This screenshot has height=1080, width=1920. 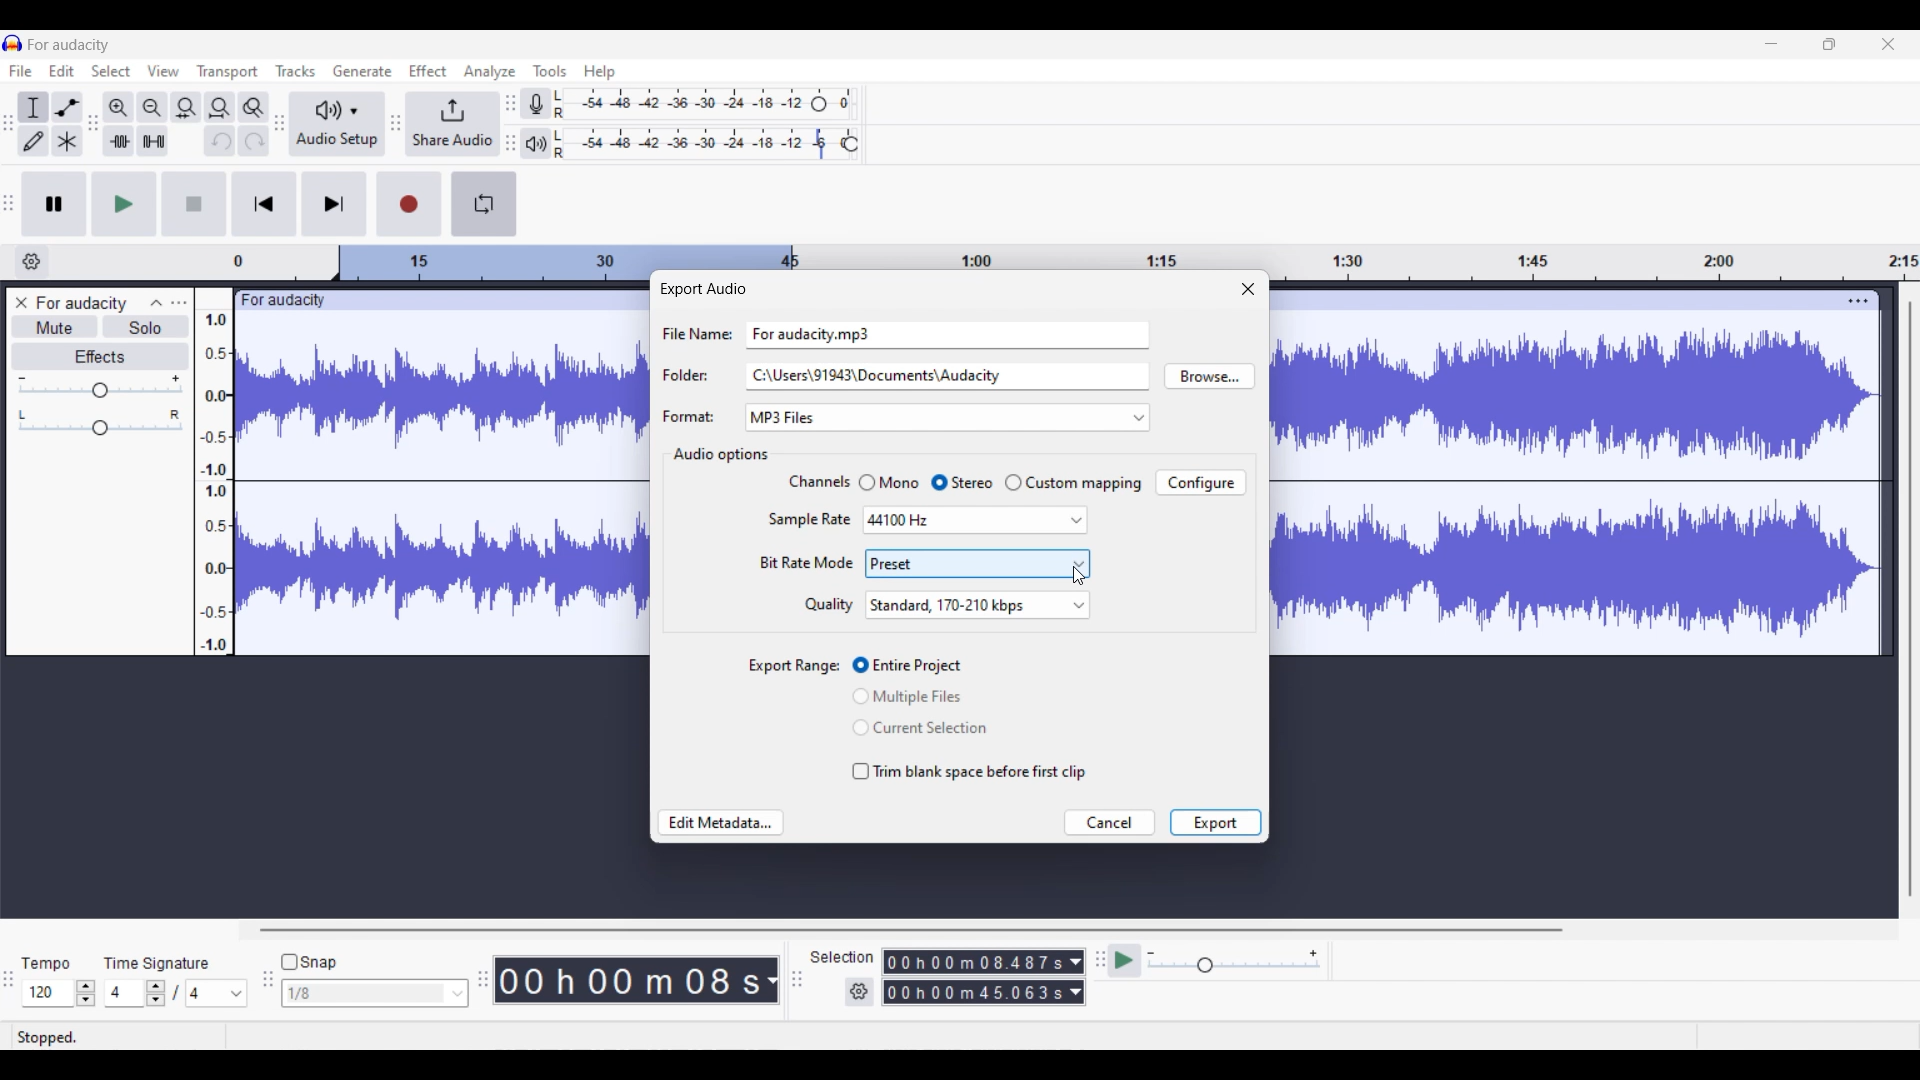 I want to click on Increase/Decrease number, so click(x=156, y=993).